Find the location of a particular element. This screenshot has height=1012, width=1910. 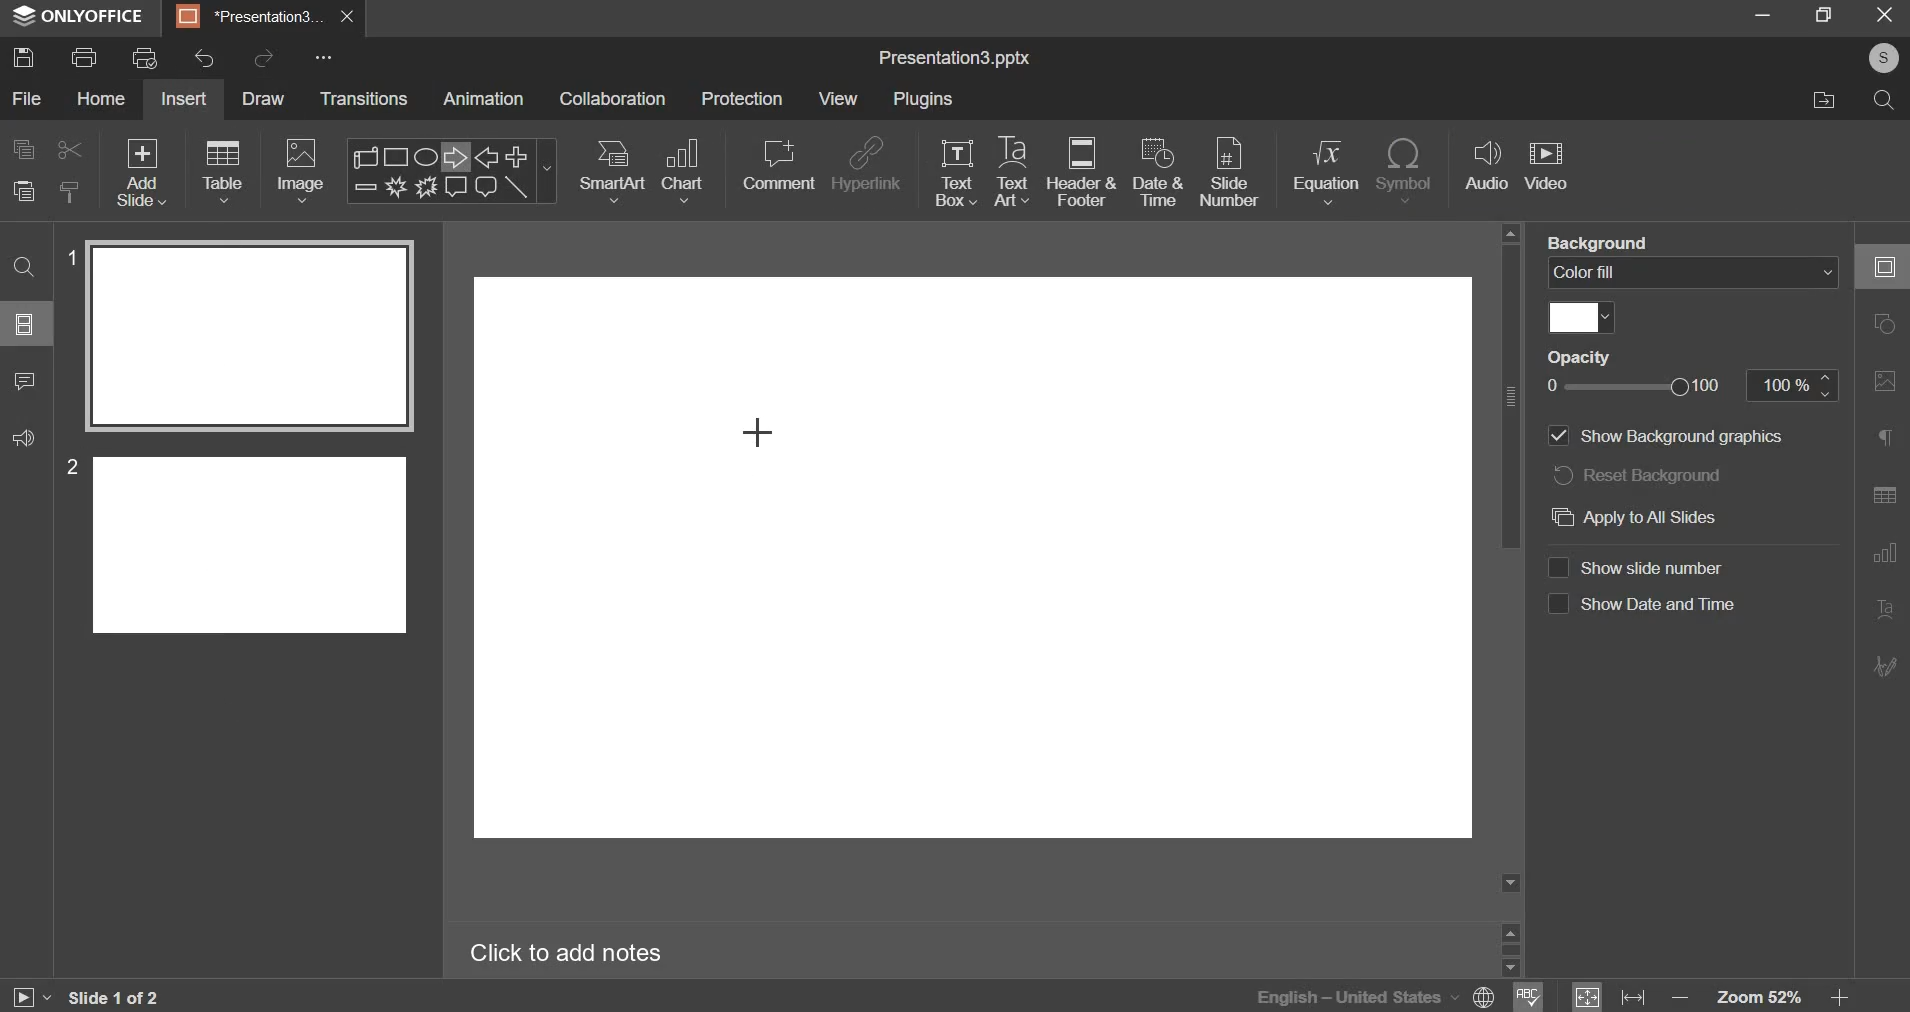

play is located at coordinates (30, 998).